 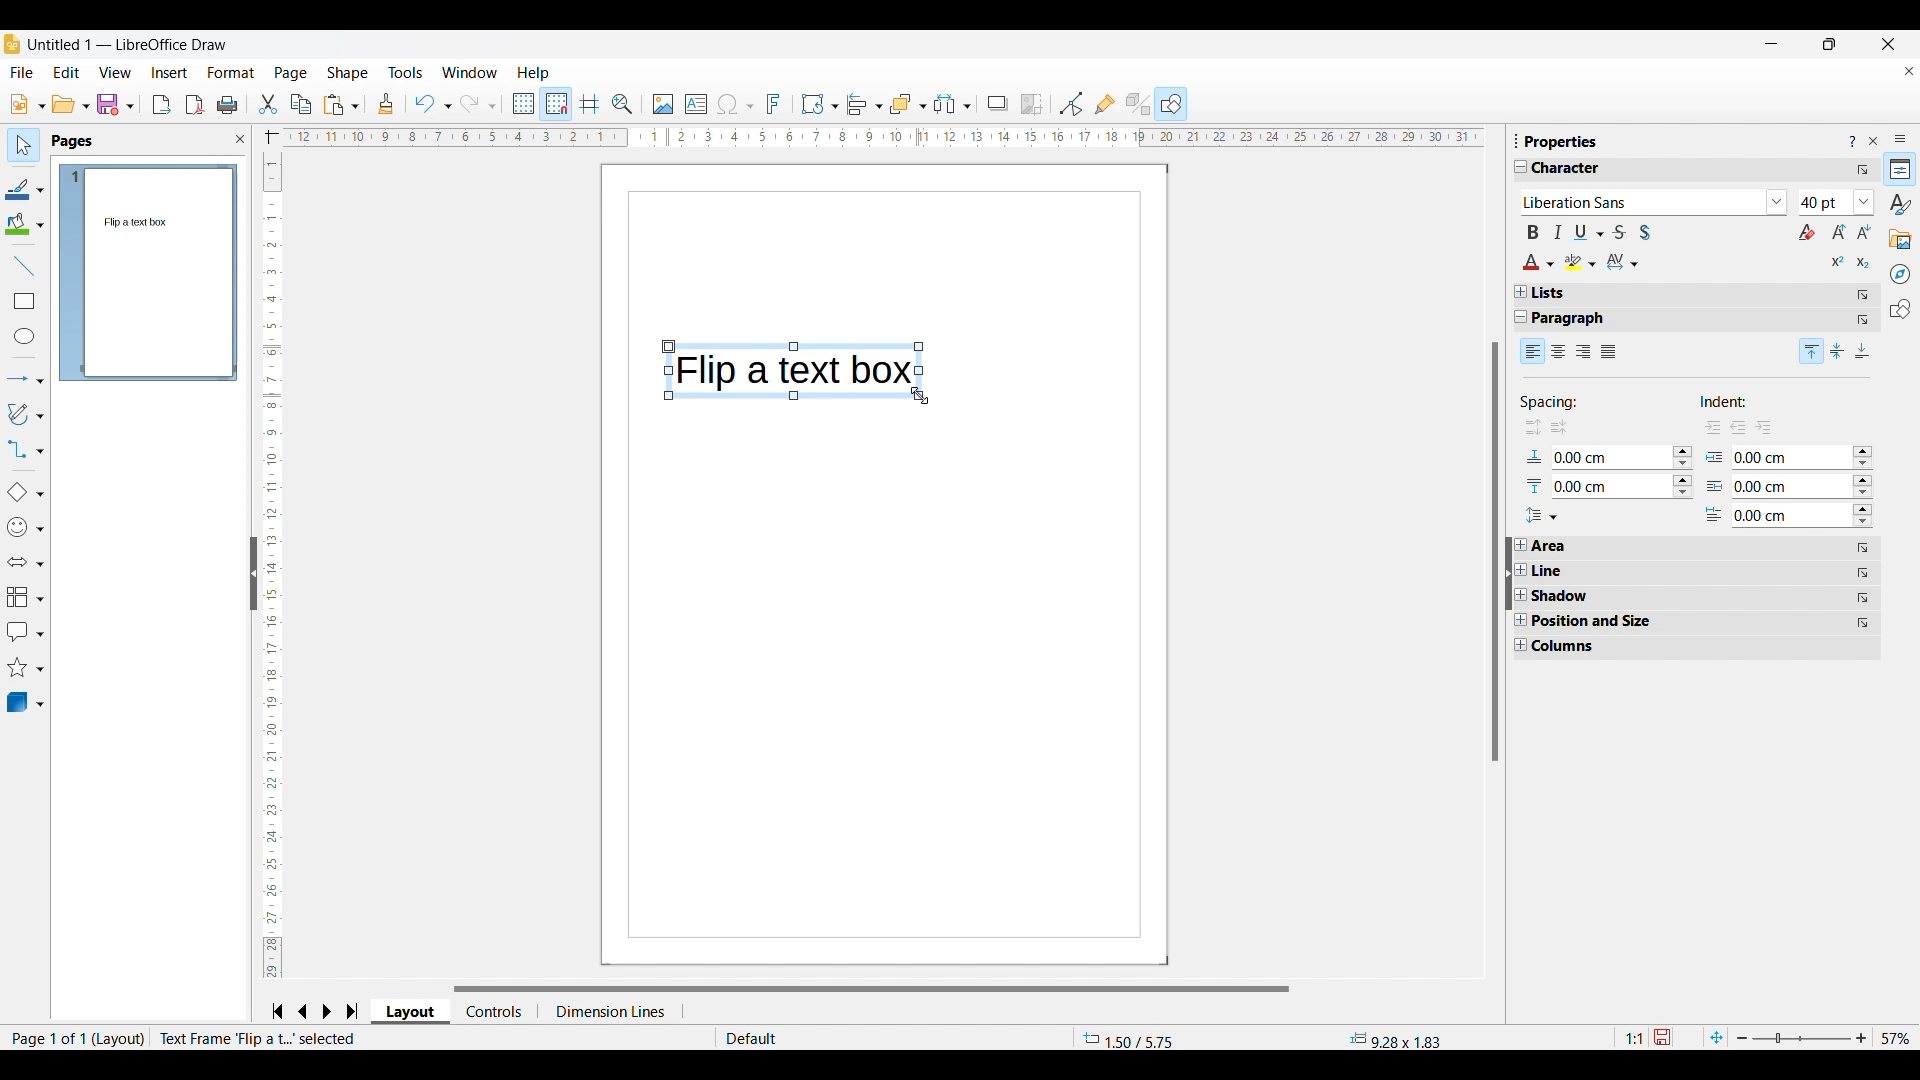 I want to click on Jump to frist slide, so click(x=277, y=1011).